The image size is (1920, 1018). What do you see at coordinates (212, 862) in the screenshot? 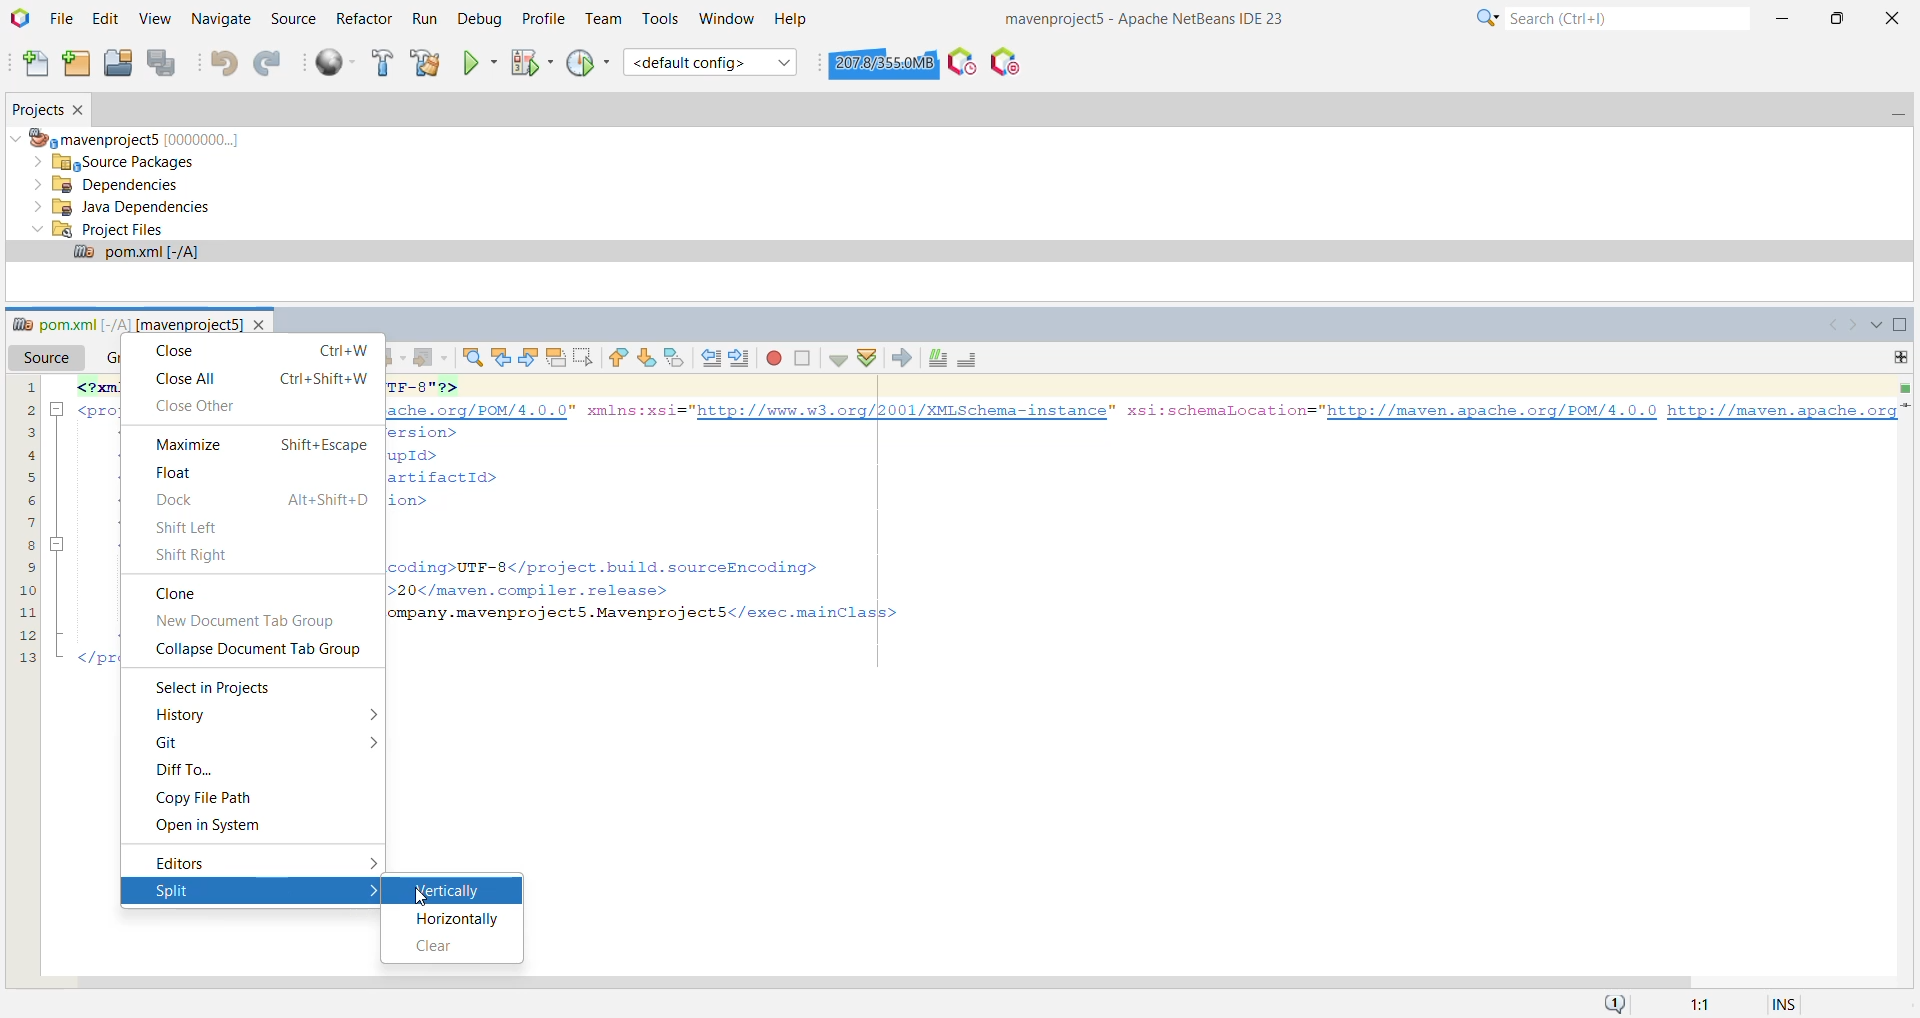
I see `Editors` at bounding box center [212, 862].